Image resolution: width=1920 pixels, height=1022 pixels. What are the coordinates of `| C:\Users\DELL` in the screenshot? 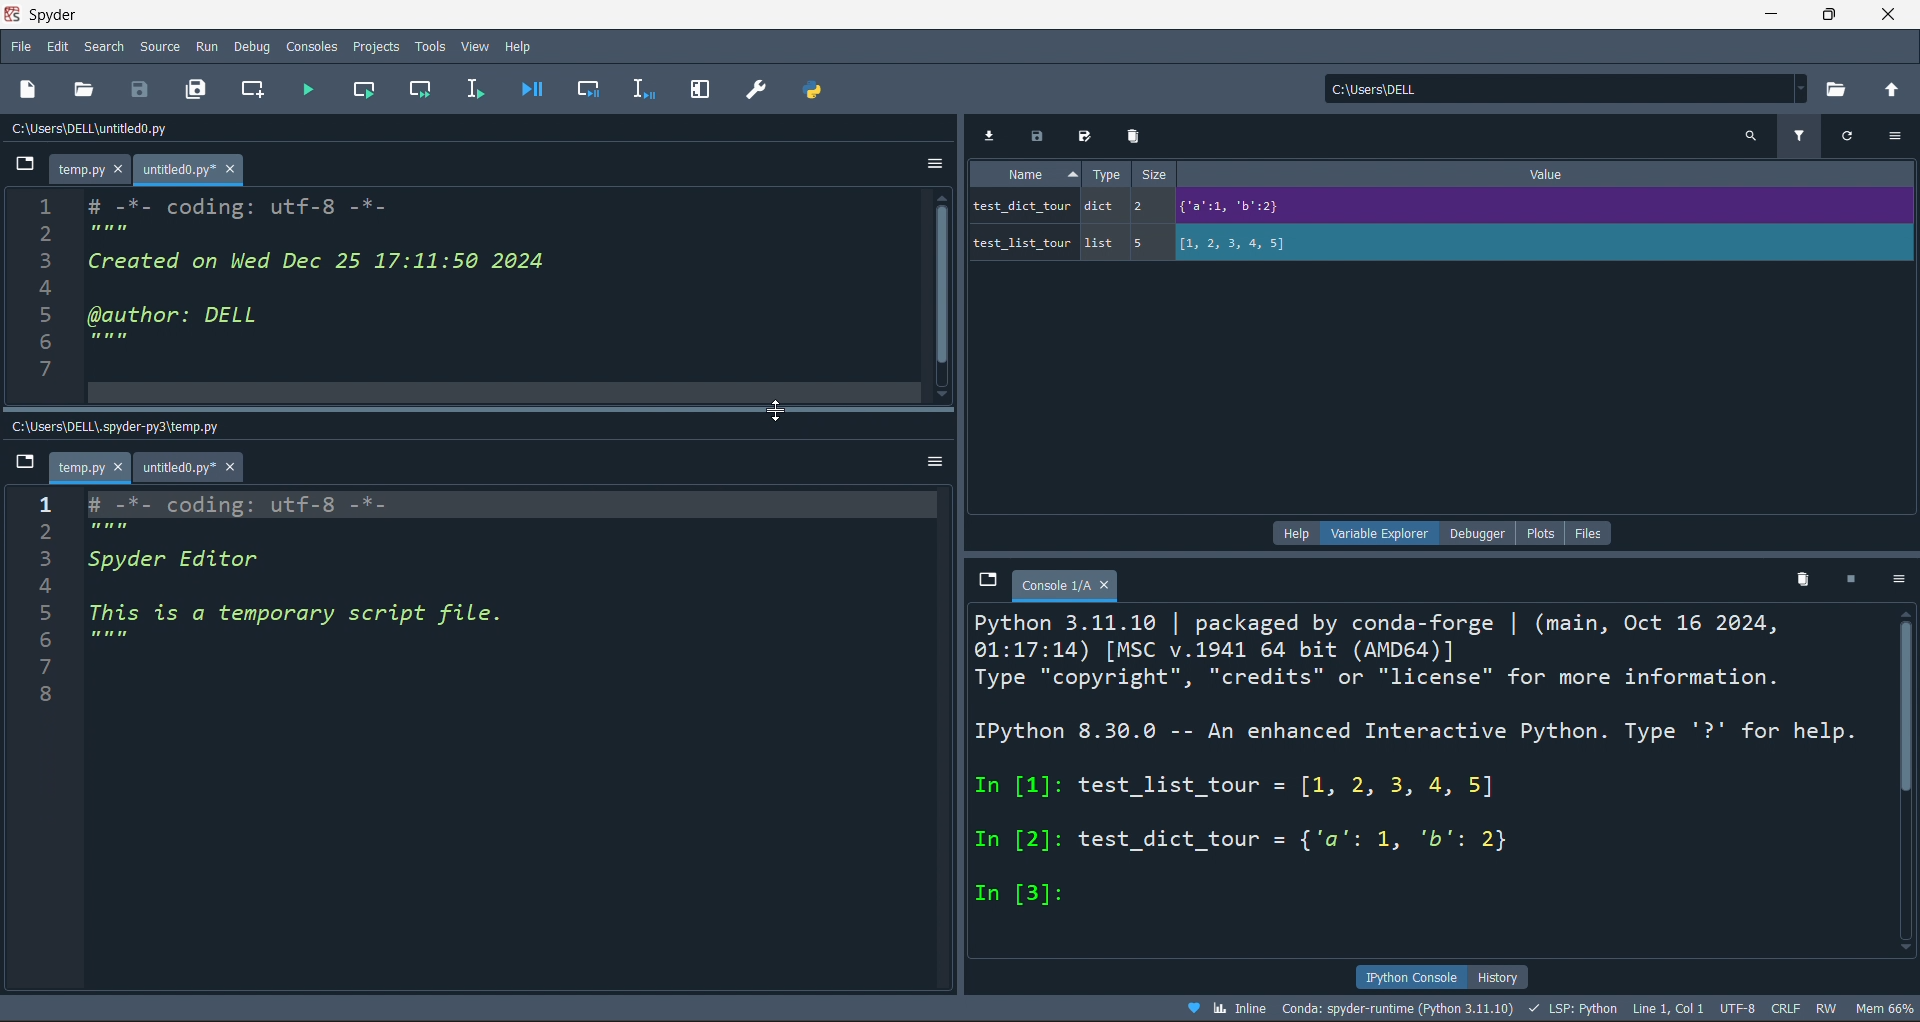 It's located at (1373, 88).